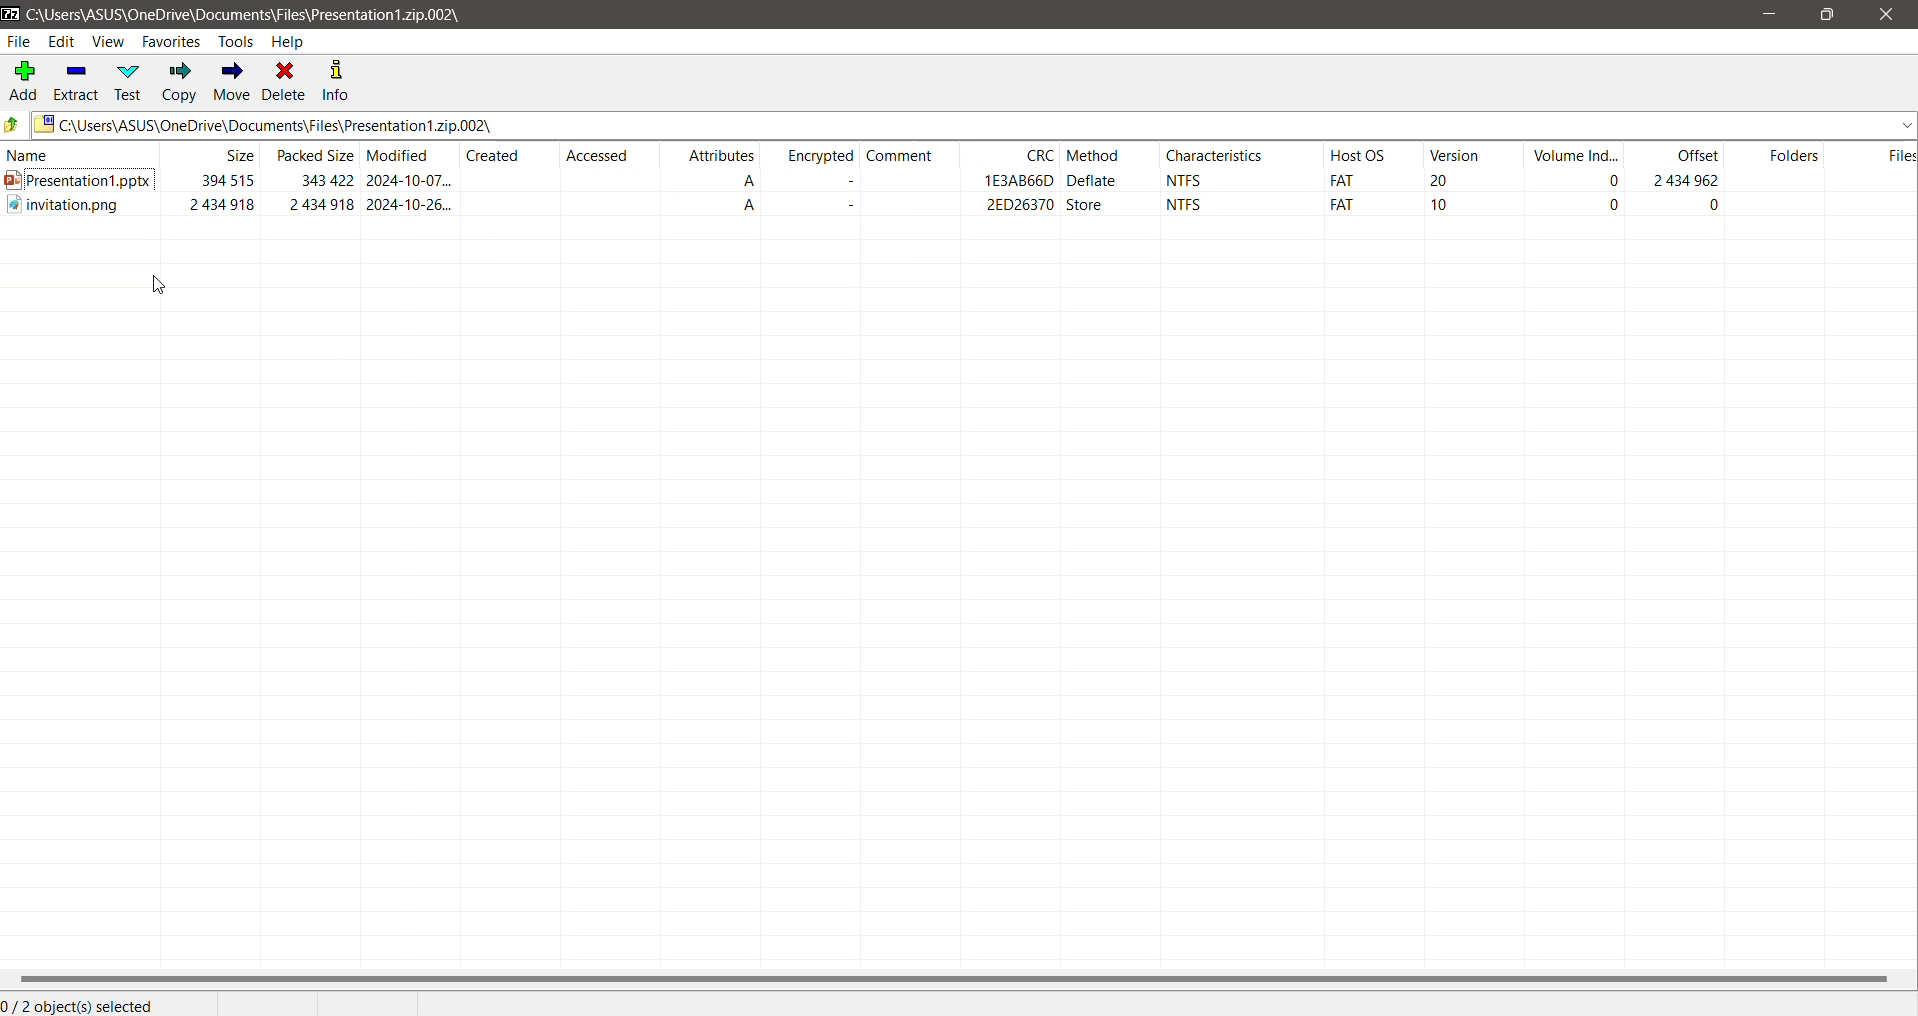  Describe the element at coordinates (1095, 181) in the screenshot. I see `Deflate` at that location.